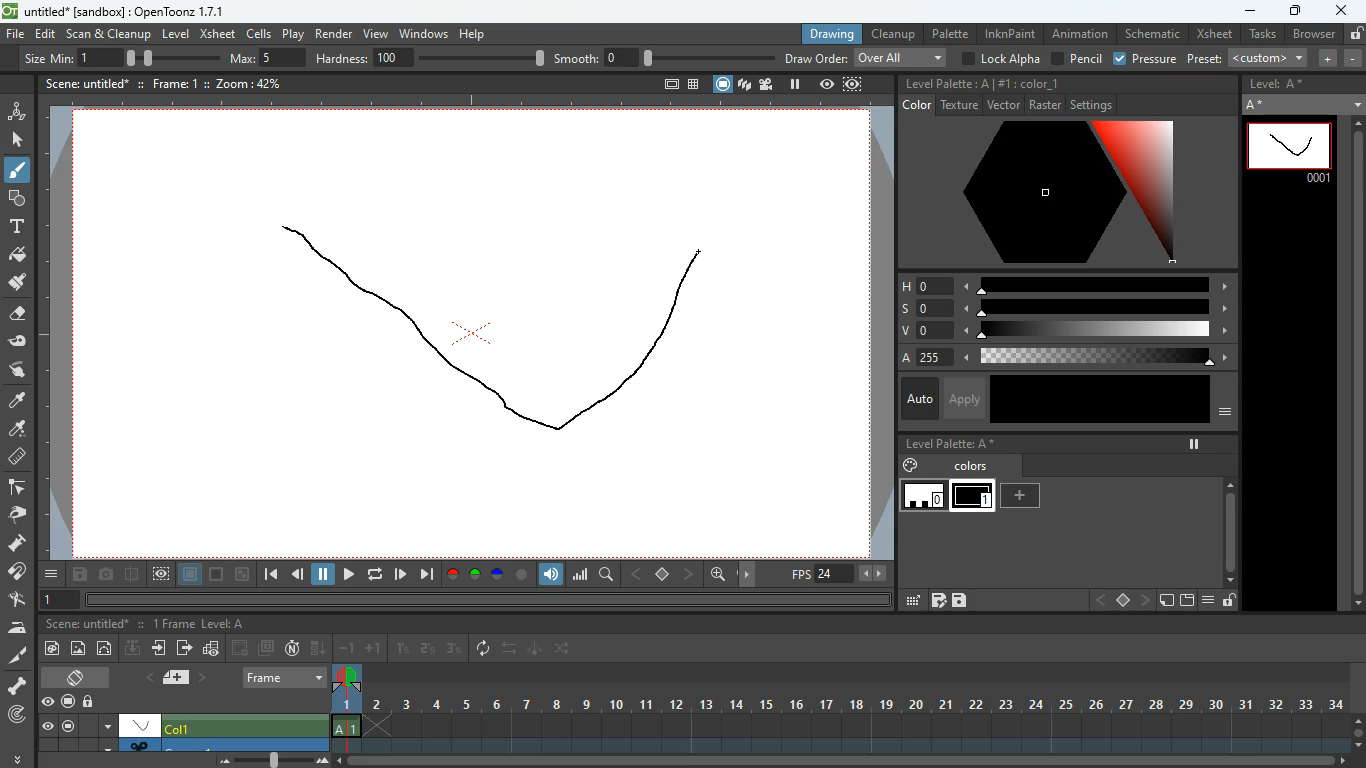  Describe the element at coordinates (938, 600) in the screenshot. I see `edit save file` at that location.